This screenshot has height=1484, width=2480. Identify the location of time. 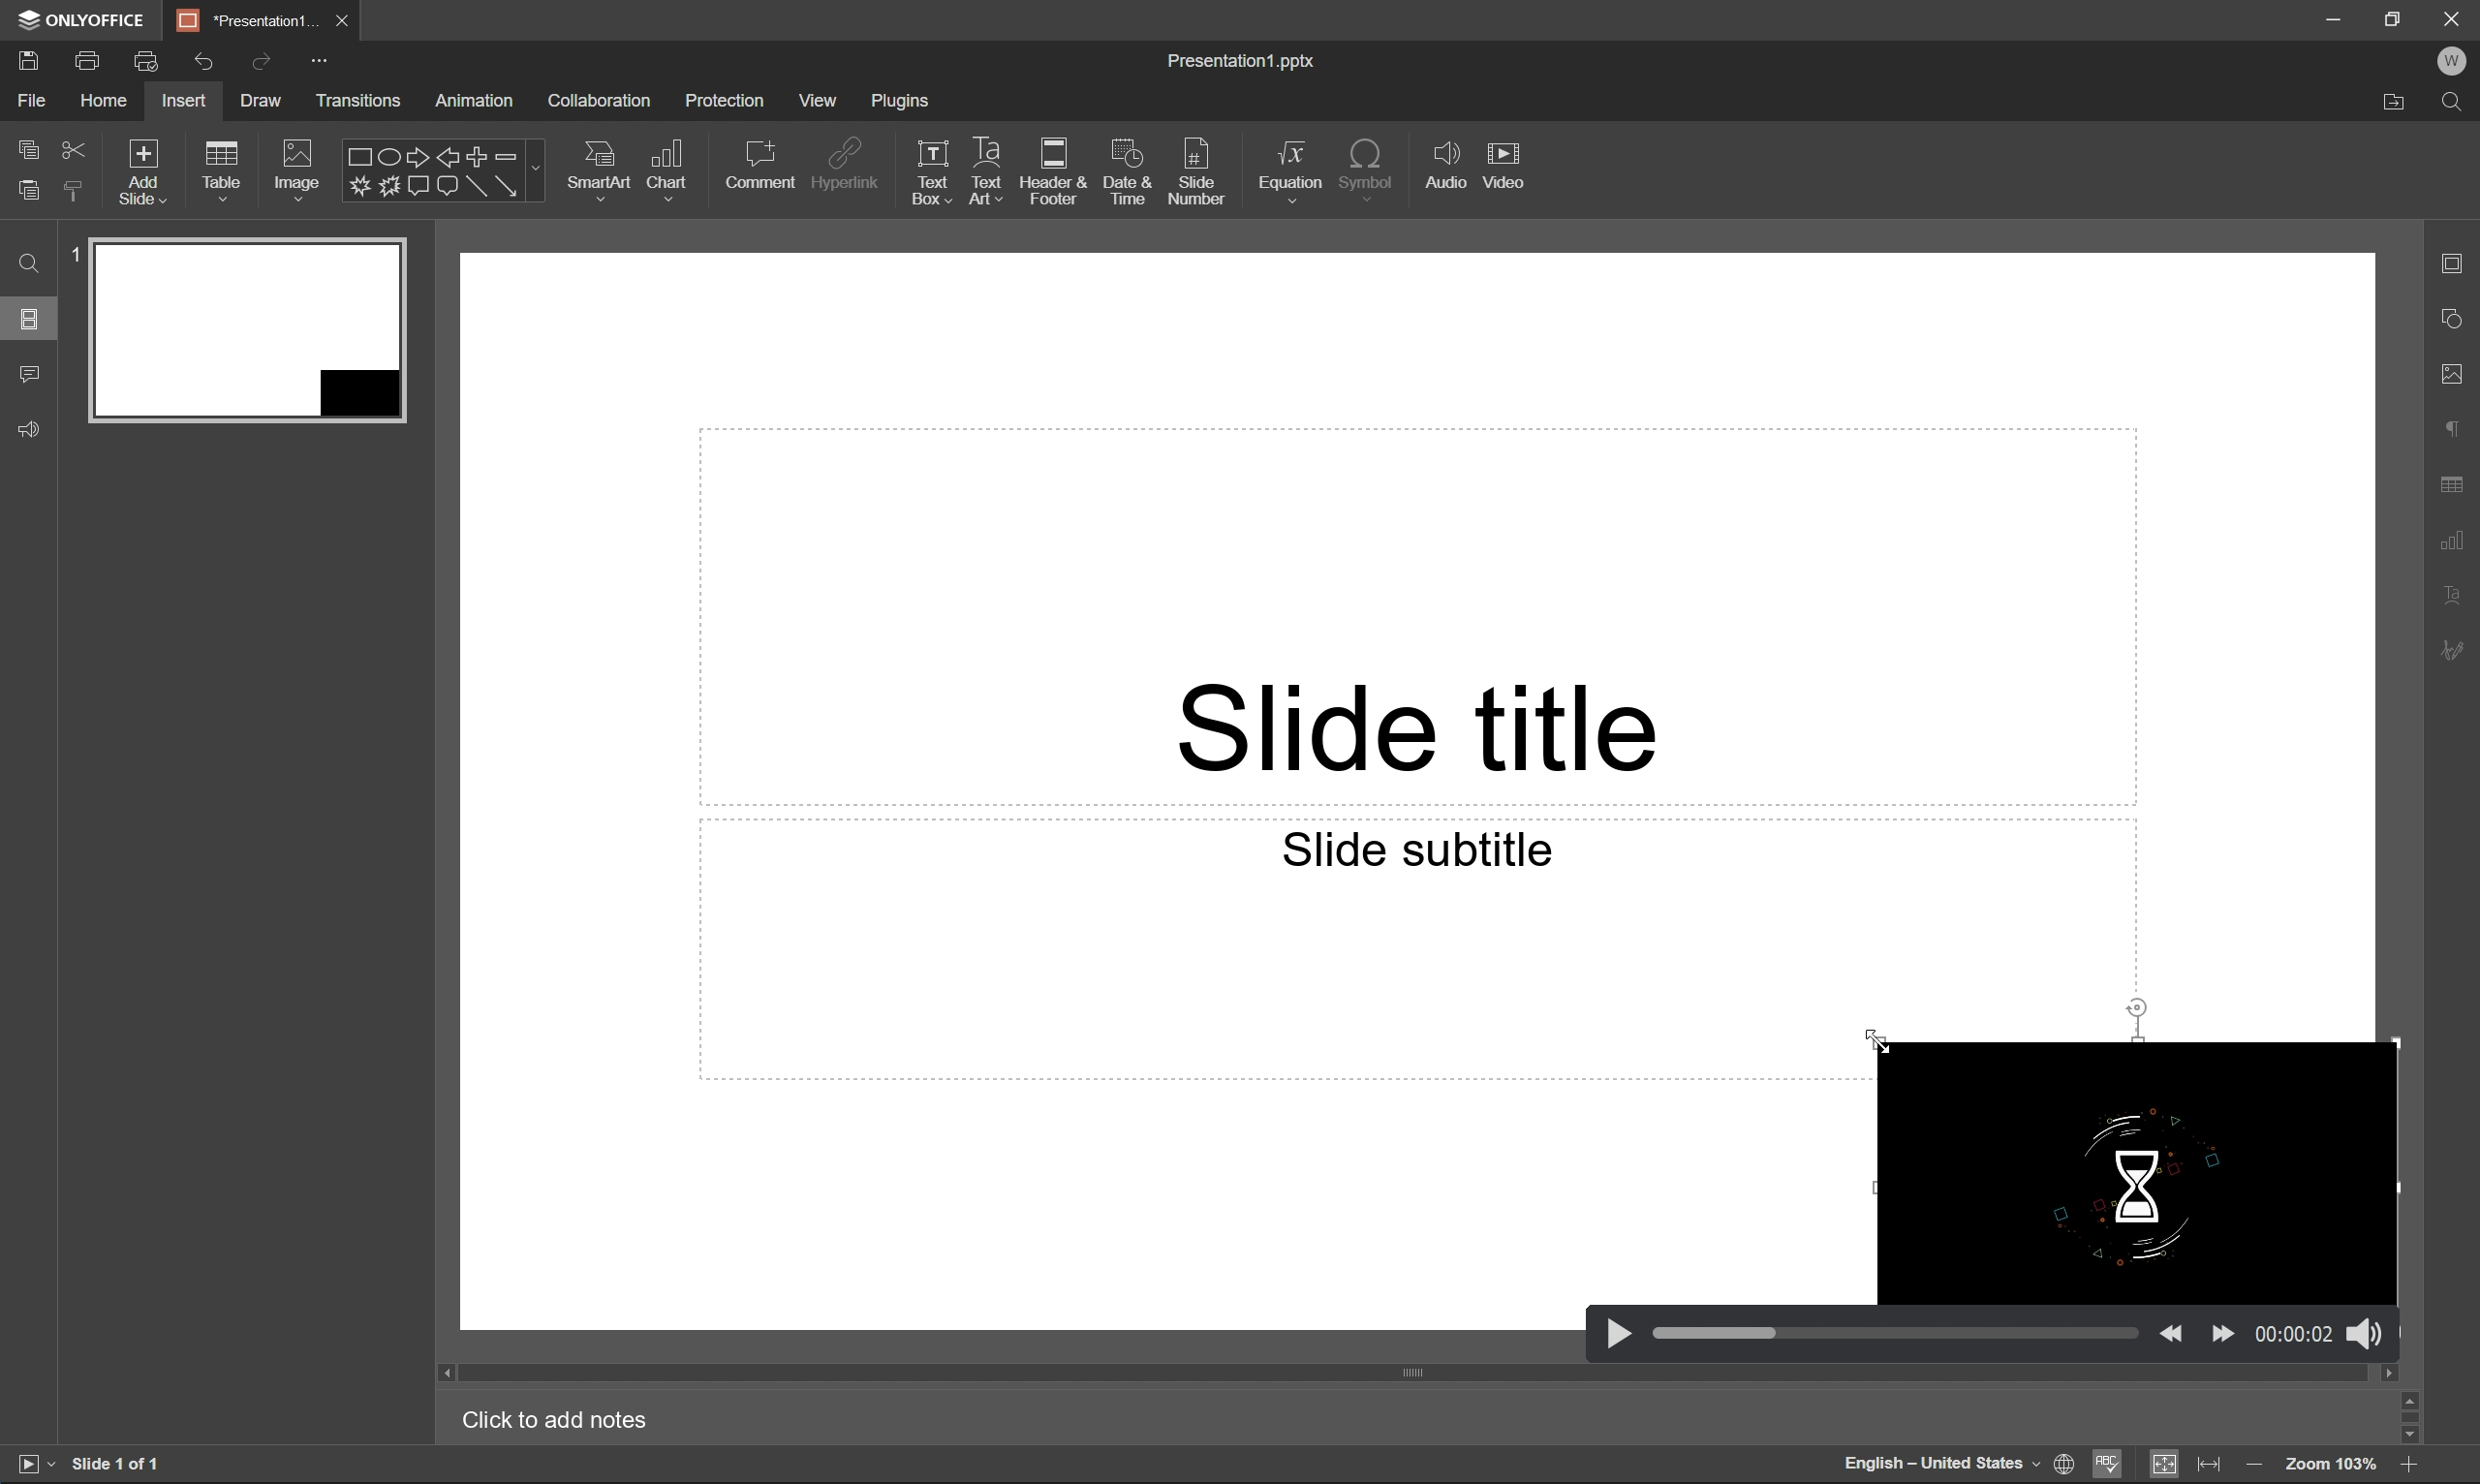
(2294, 1333).